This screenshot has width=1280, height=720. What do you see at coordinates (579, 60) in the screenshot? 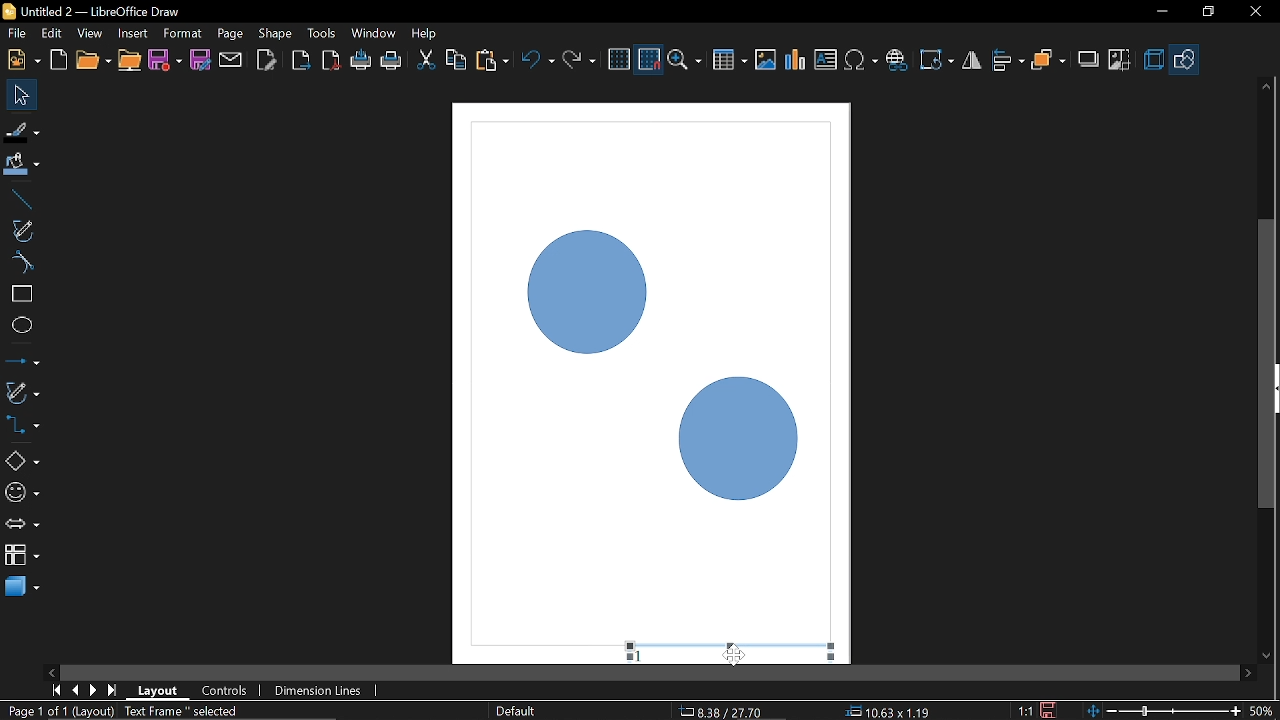
I see `redo` at bounding box center [579, 60].